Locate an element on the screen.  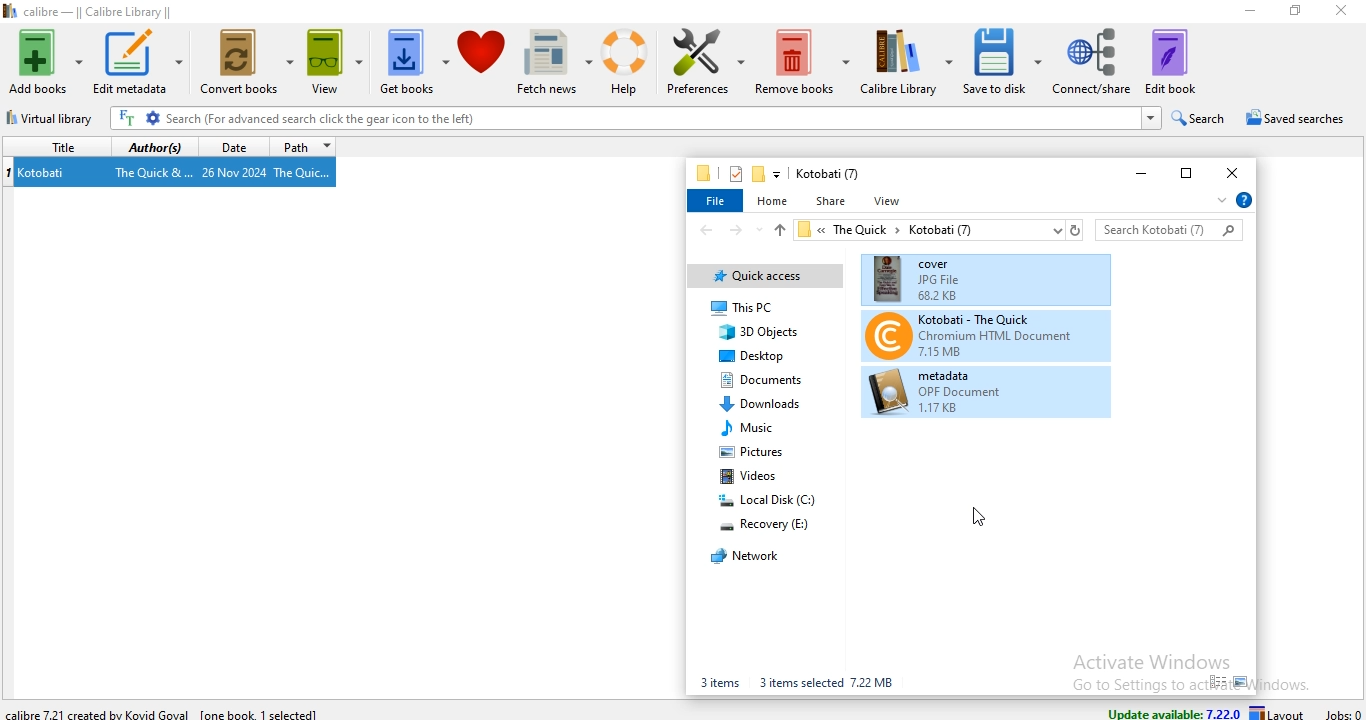
edit book is located at coordinates (1171, 61).